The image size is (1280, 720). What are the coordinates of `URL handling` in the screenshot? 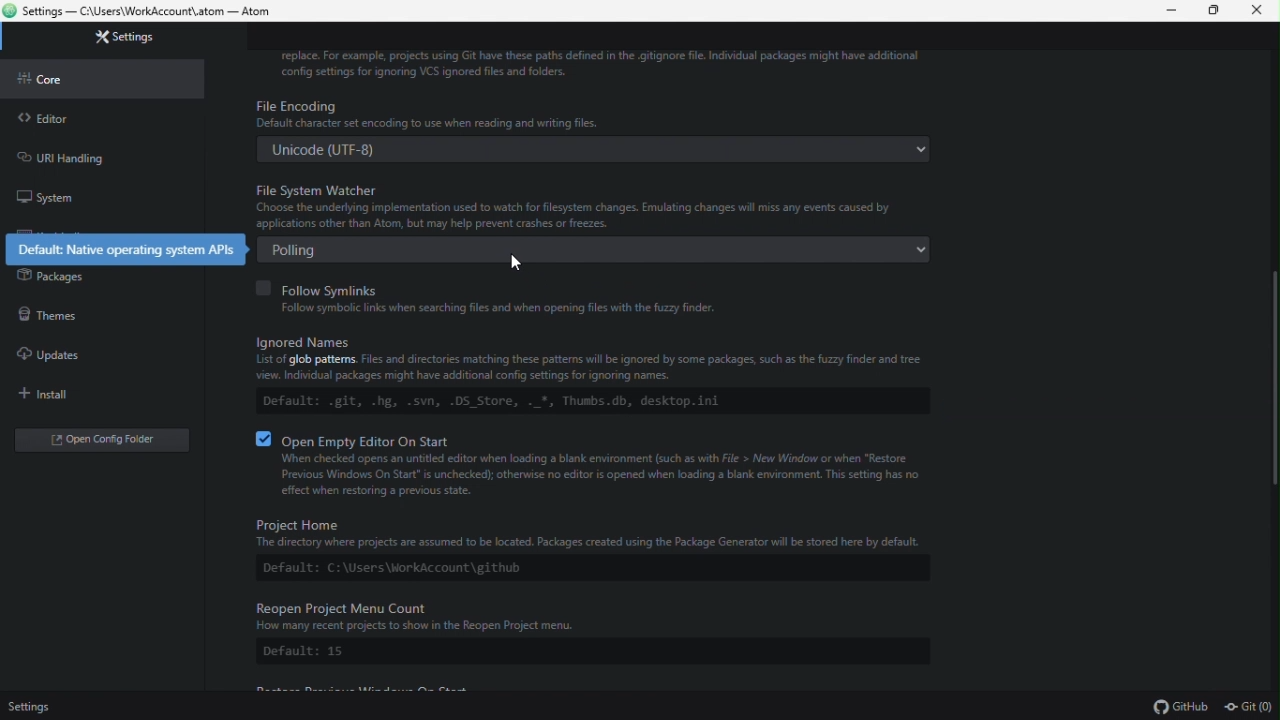 It's located at (93, 154).